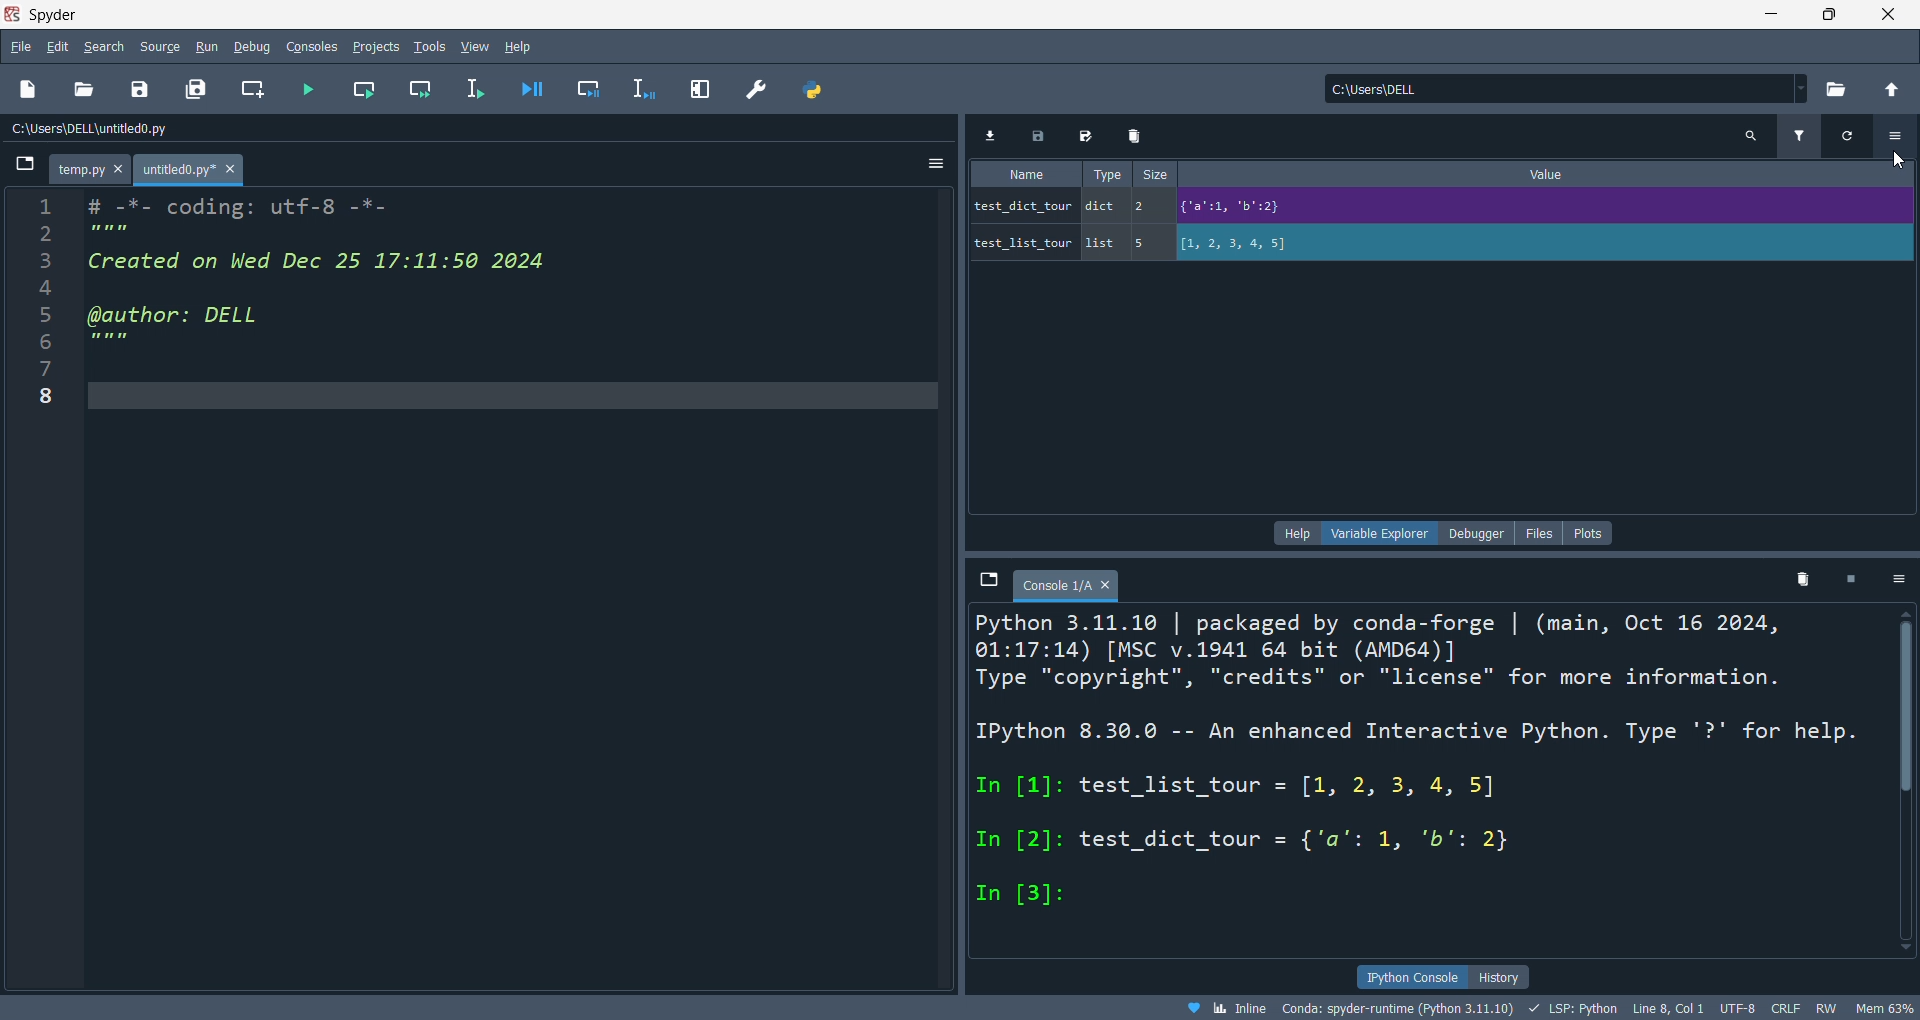 The height and width of the screenshot is (1020, 1920). What do you see at coordinates (1835, 93) in the screenshot?
I see `open directory` at bounding box center [1835, 93].